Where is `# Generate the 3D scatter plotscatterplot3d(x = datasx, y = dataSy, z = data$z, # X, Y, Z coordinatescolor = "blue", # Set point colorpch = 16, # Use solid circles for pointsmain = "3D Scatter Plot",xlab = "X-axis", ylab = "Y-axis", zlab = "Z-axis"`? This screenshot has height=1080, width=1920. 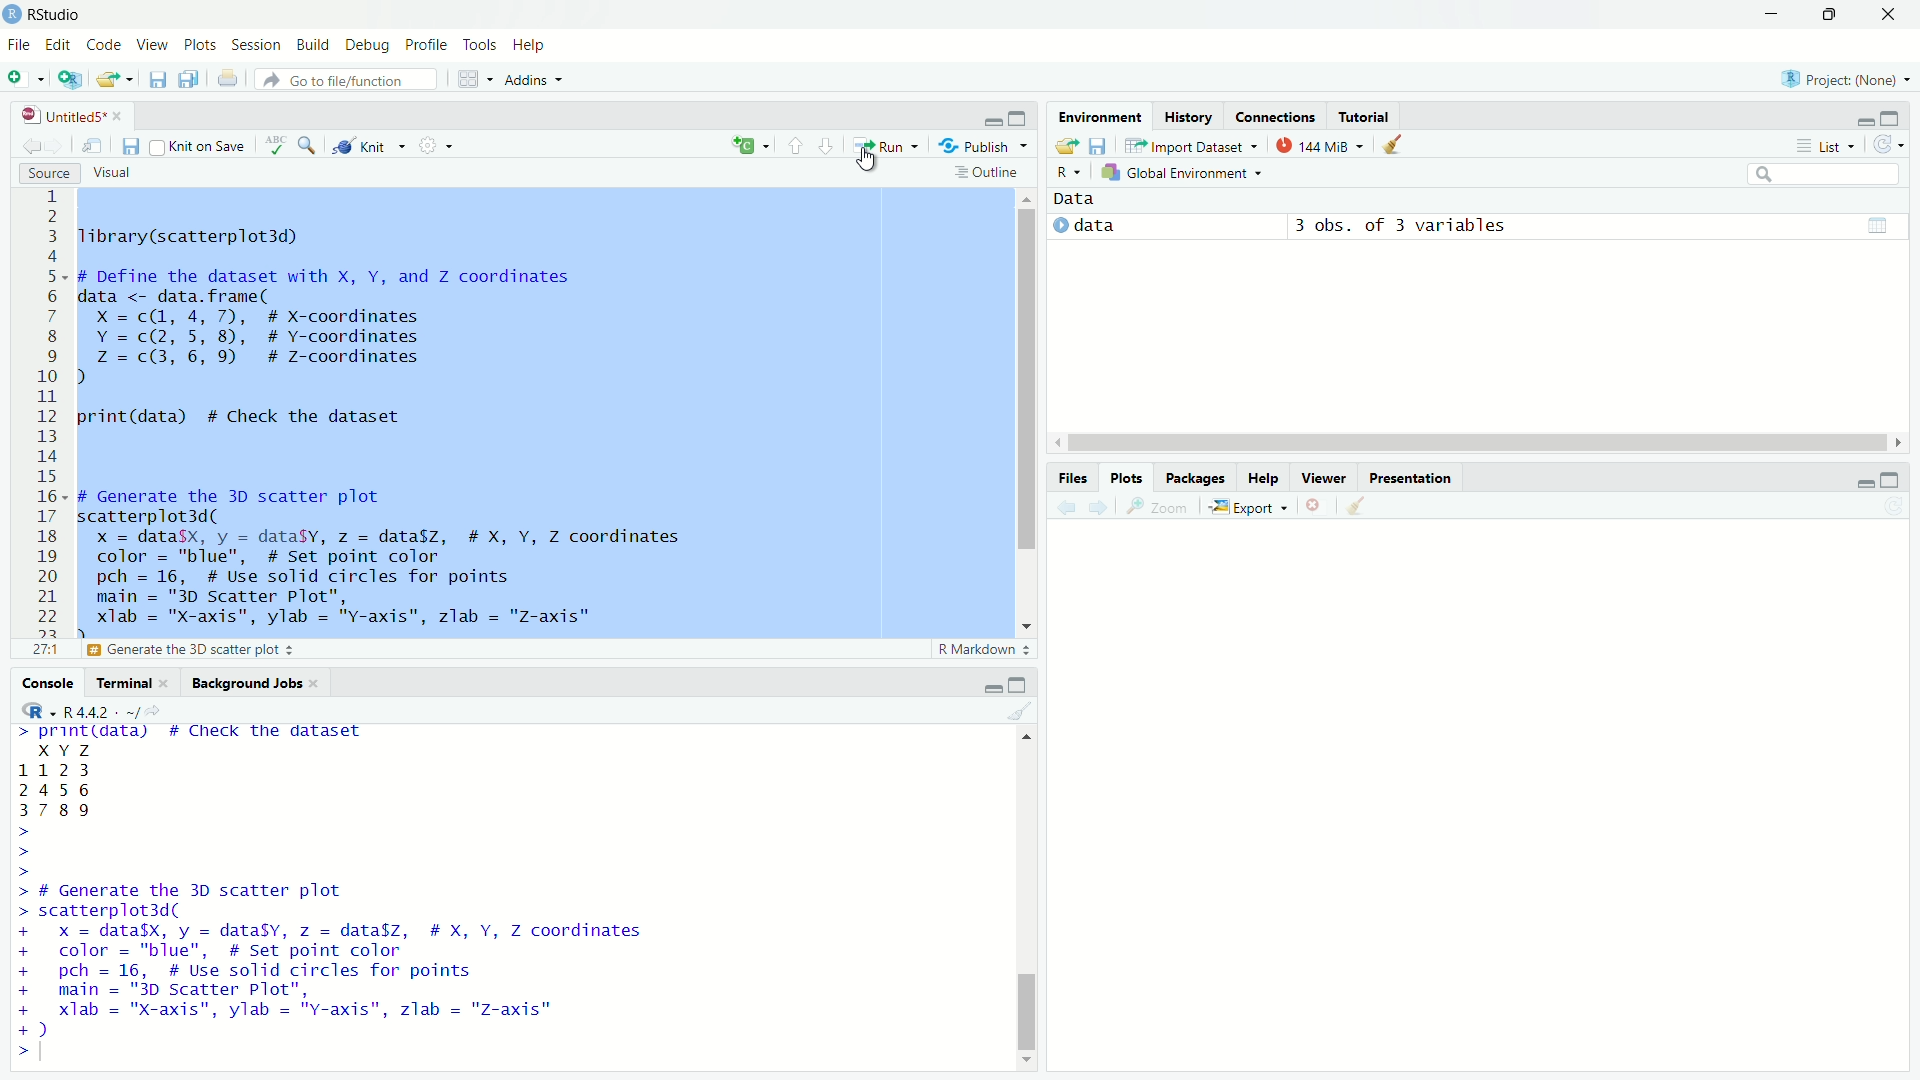 # Generate the 3D scatter plotscatterplot3d(x = datasx, y = dataSy, z = data$z, # X, Y, Z coordinatescolor = "blue", # Set point colorpch = 16, # Use solid circles for pointsmain = "3D Scatter Plot",xlab = "X-axis", ylab = "Y-axis", zlab = "Z-axis" is located at coordinates (407, 559).